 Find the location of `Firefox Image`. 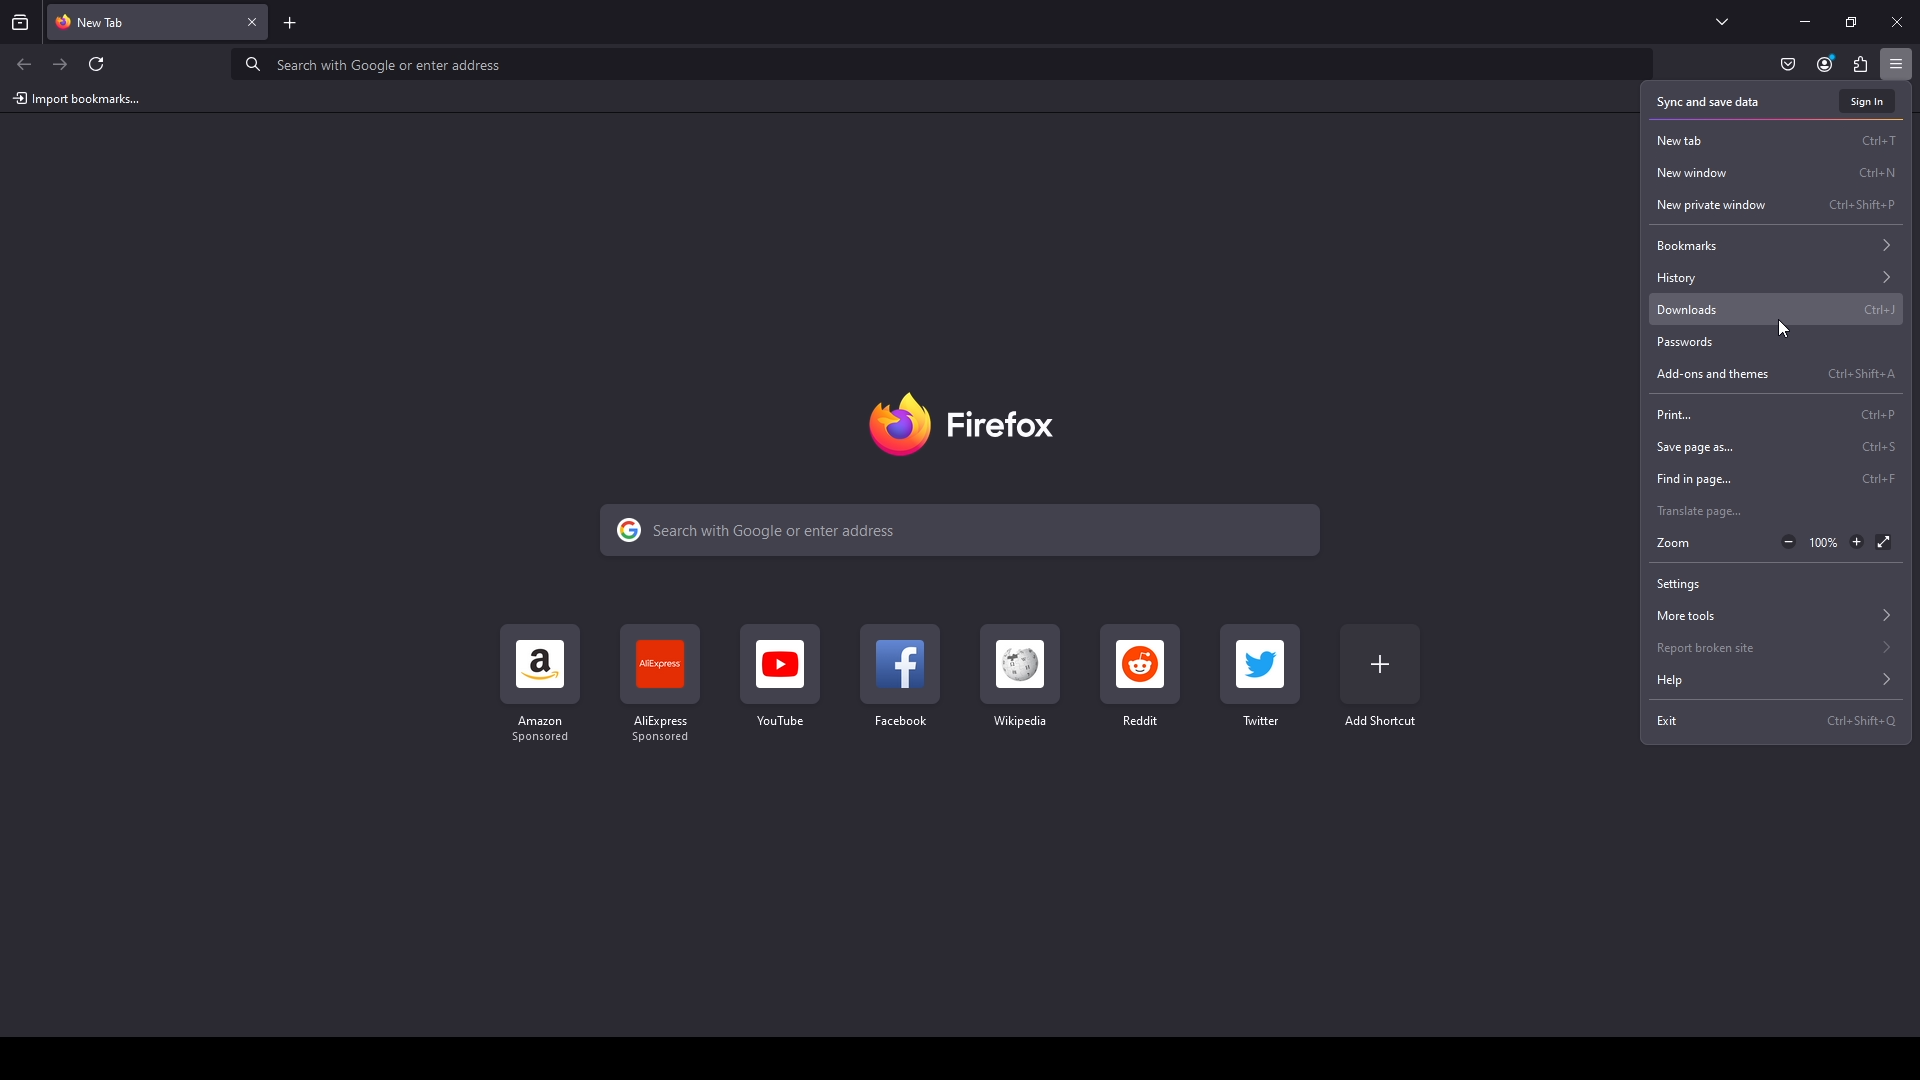

Firefox Image is located at coordinates (970, 424).